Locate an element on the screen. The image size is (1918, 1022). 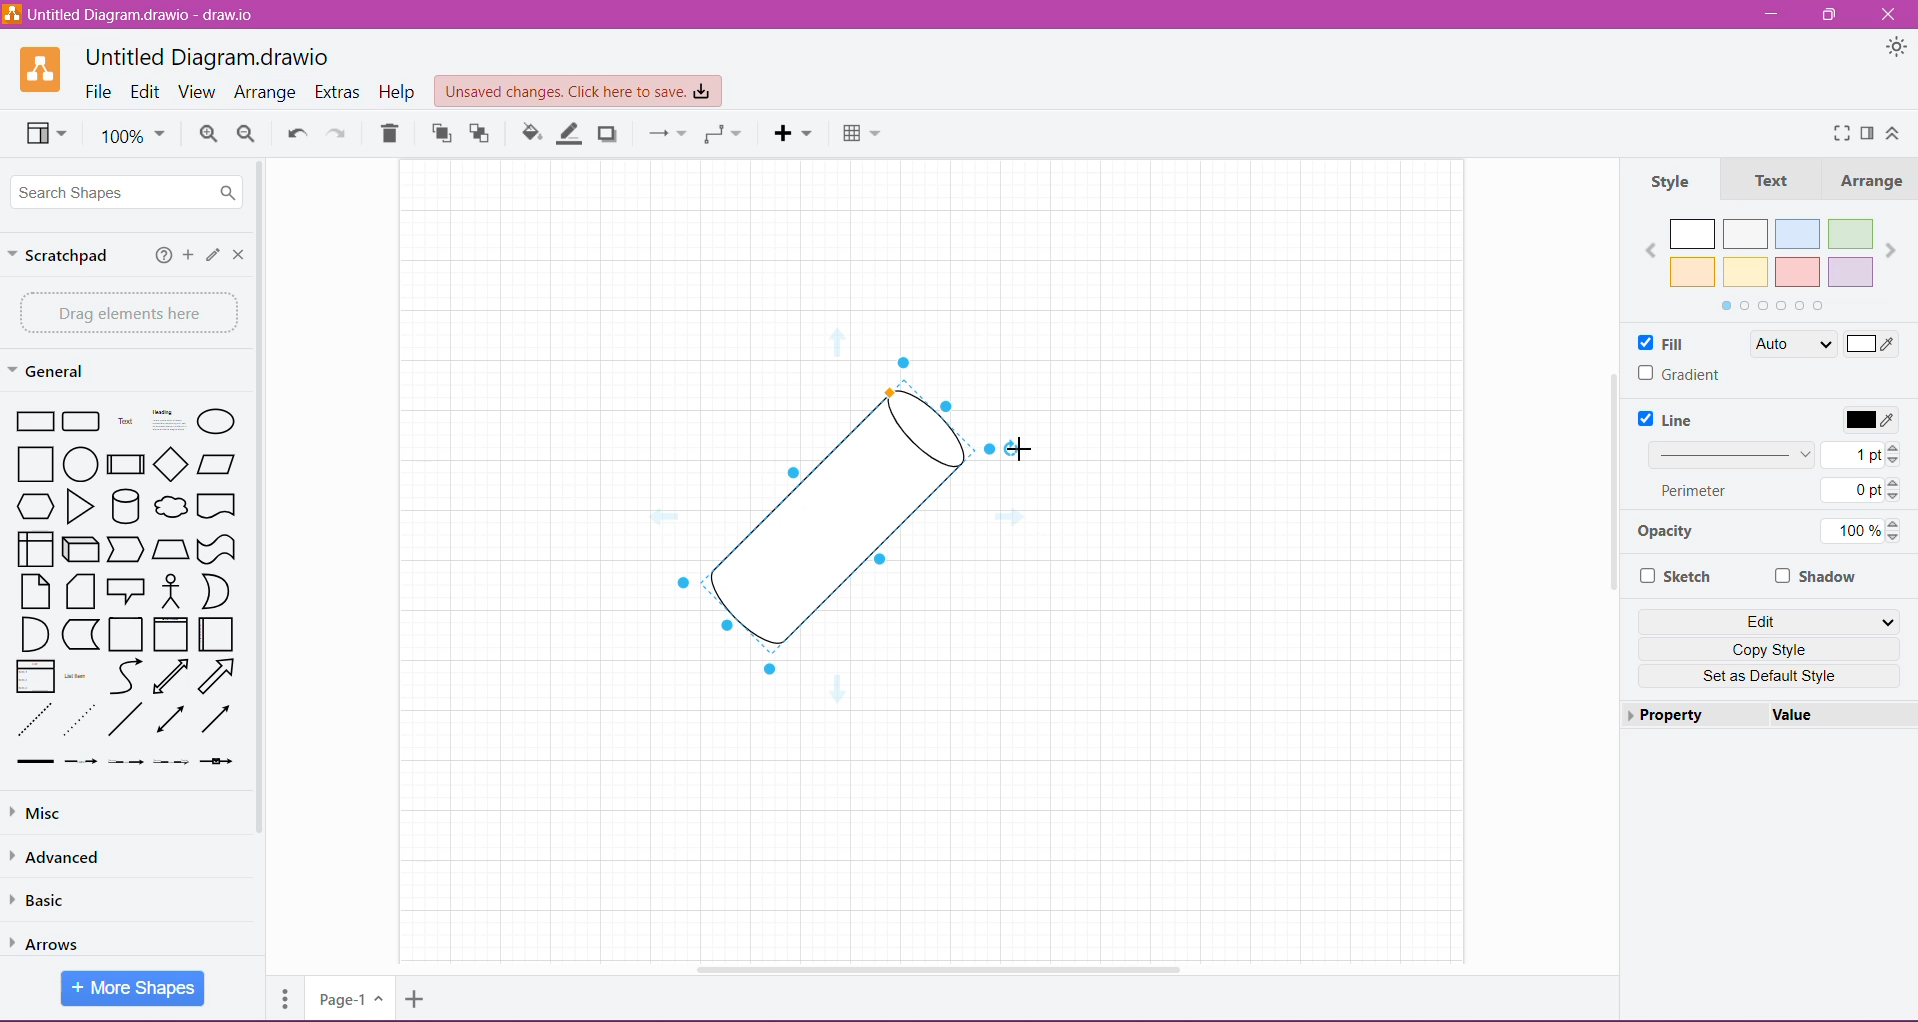
 is located at coordinates (794, 134).